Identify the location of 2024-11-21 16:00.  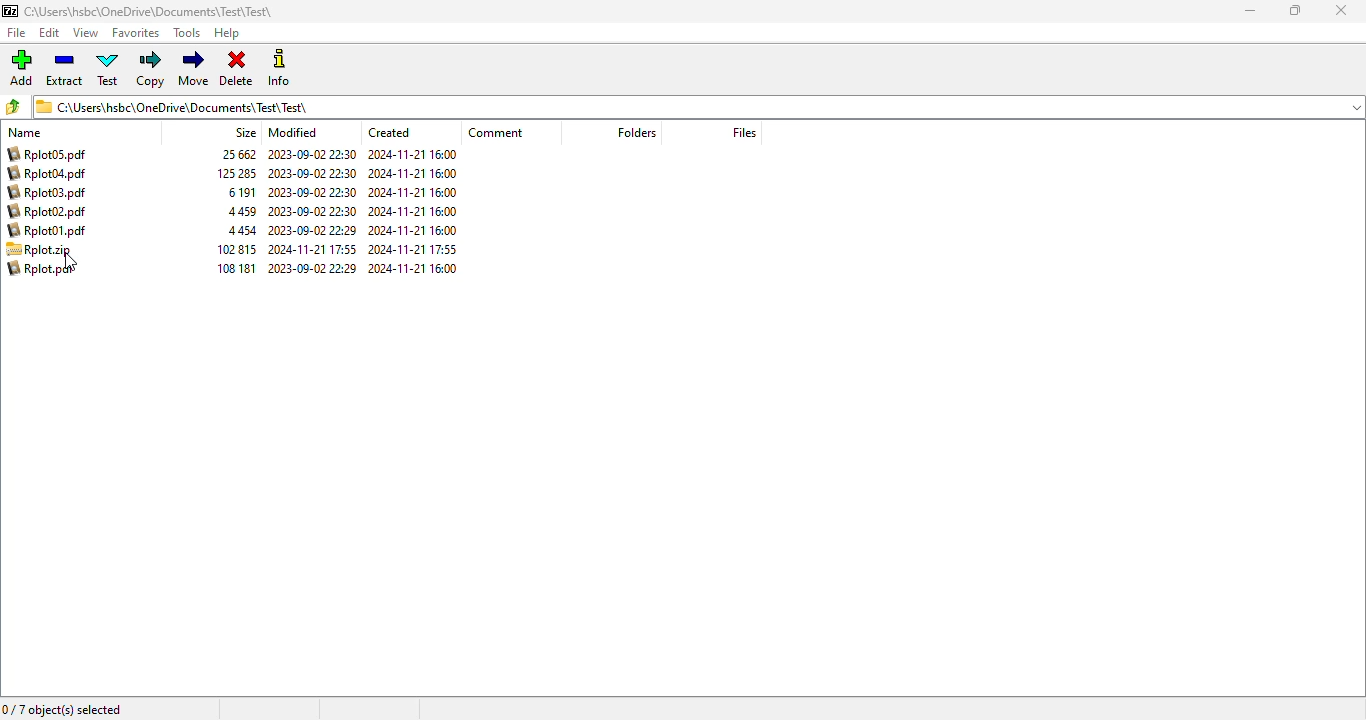
(414, 211).